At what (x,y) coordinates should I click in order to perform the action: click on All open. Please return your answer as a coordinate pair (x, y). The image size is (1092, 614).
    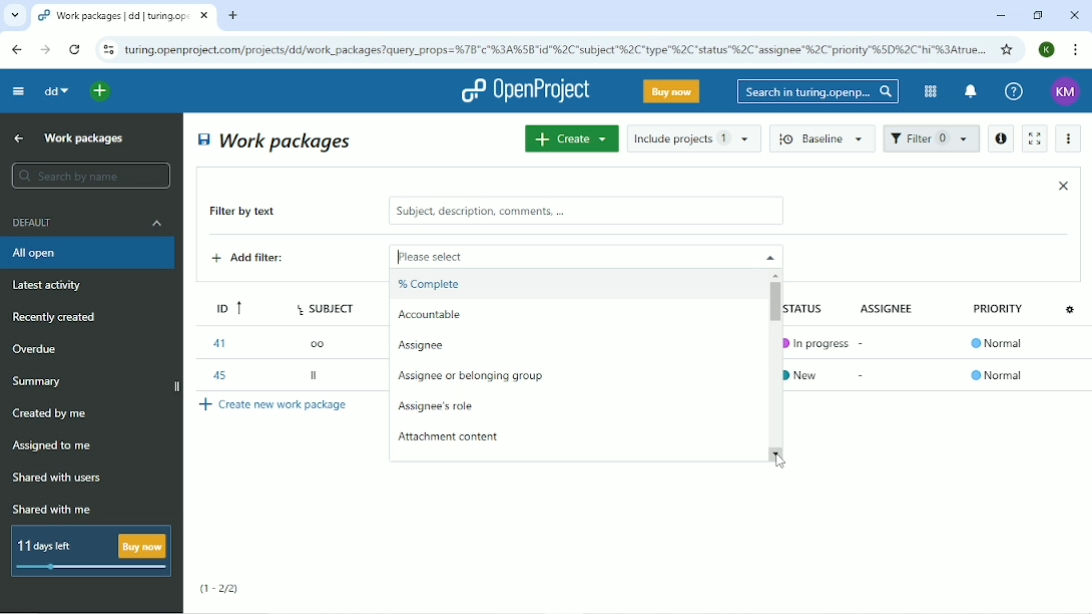
    Looking at the image, I should click on (90, 253).